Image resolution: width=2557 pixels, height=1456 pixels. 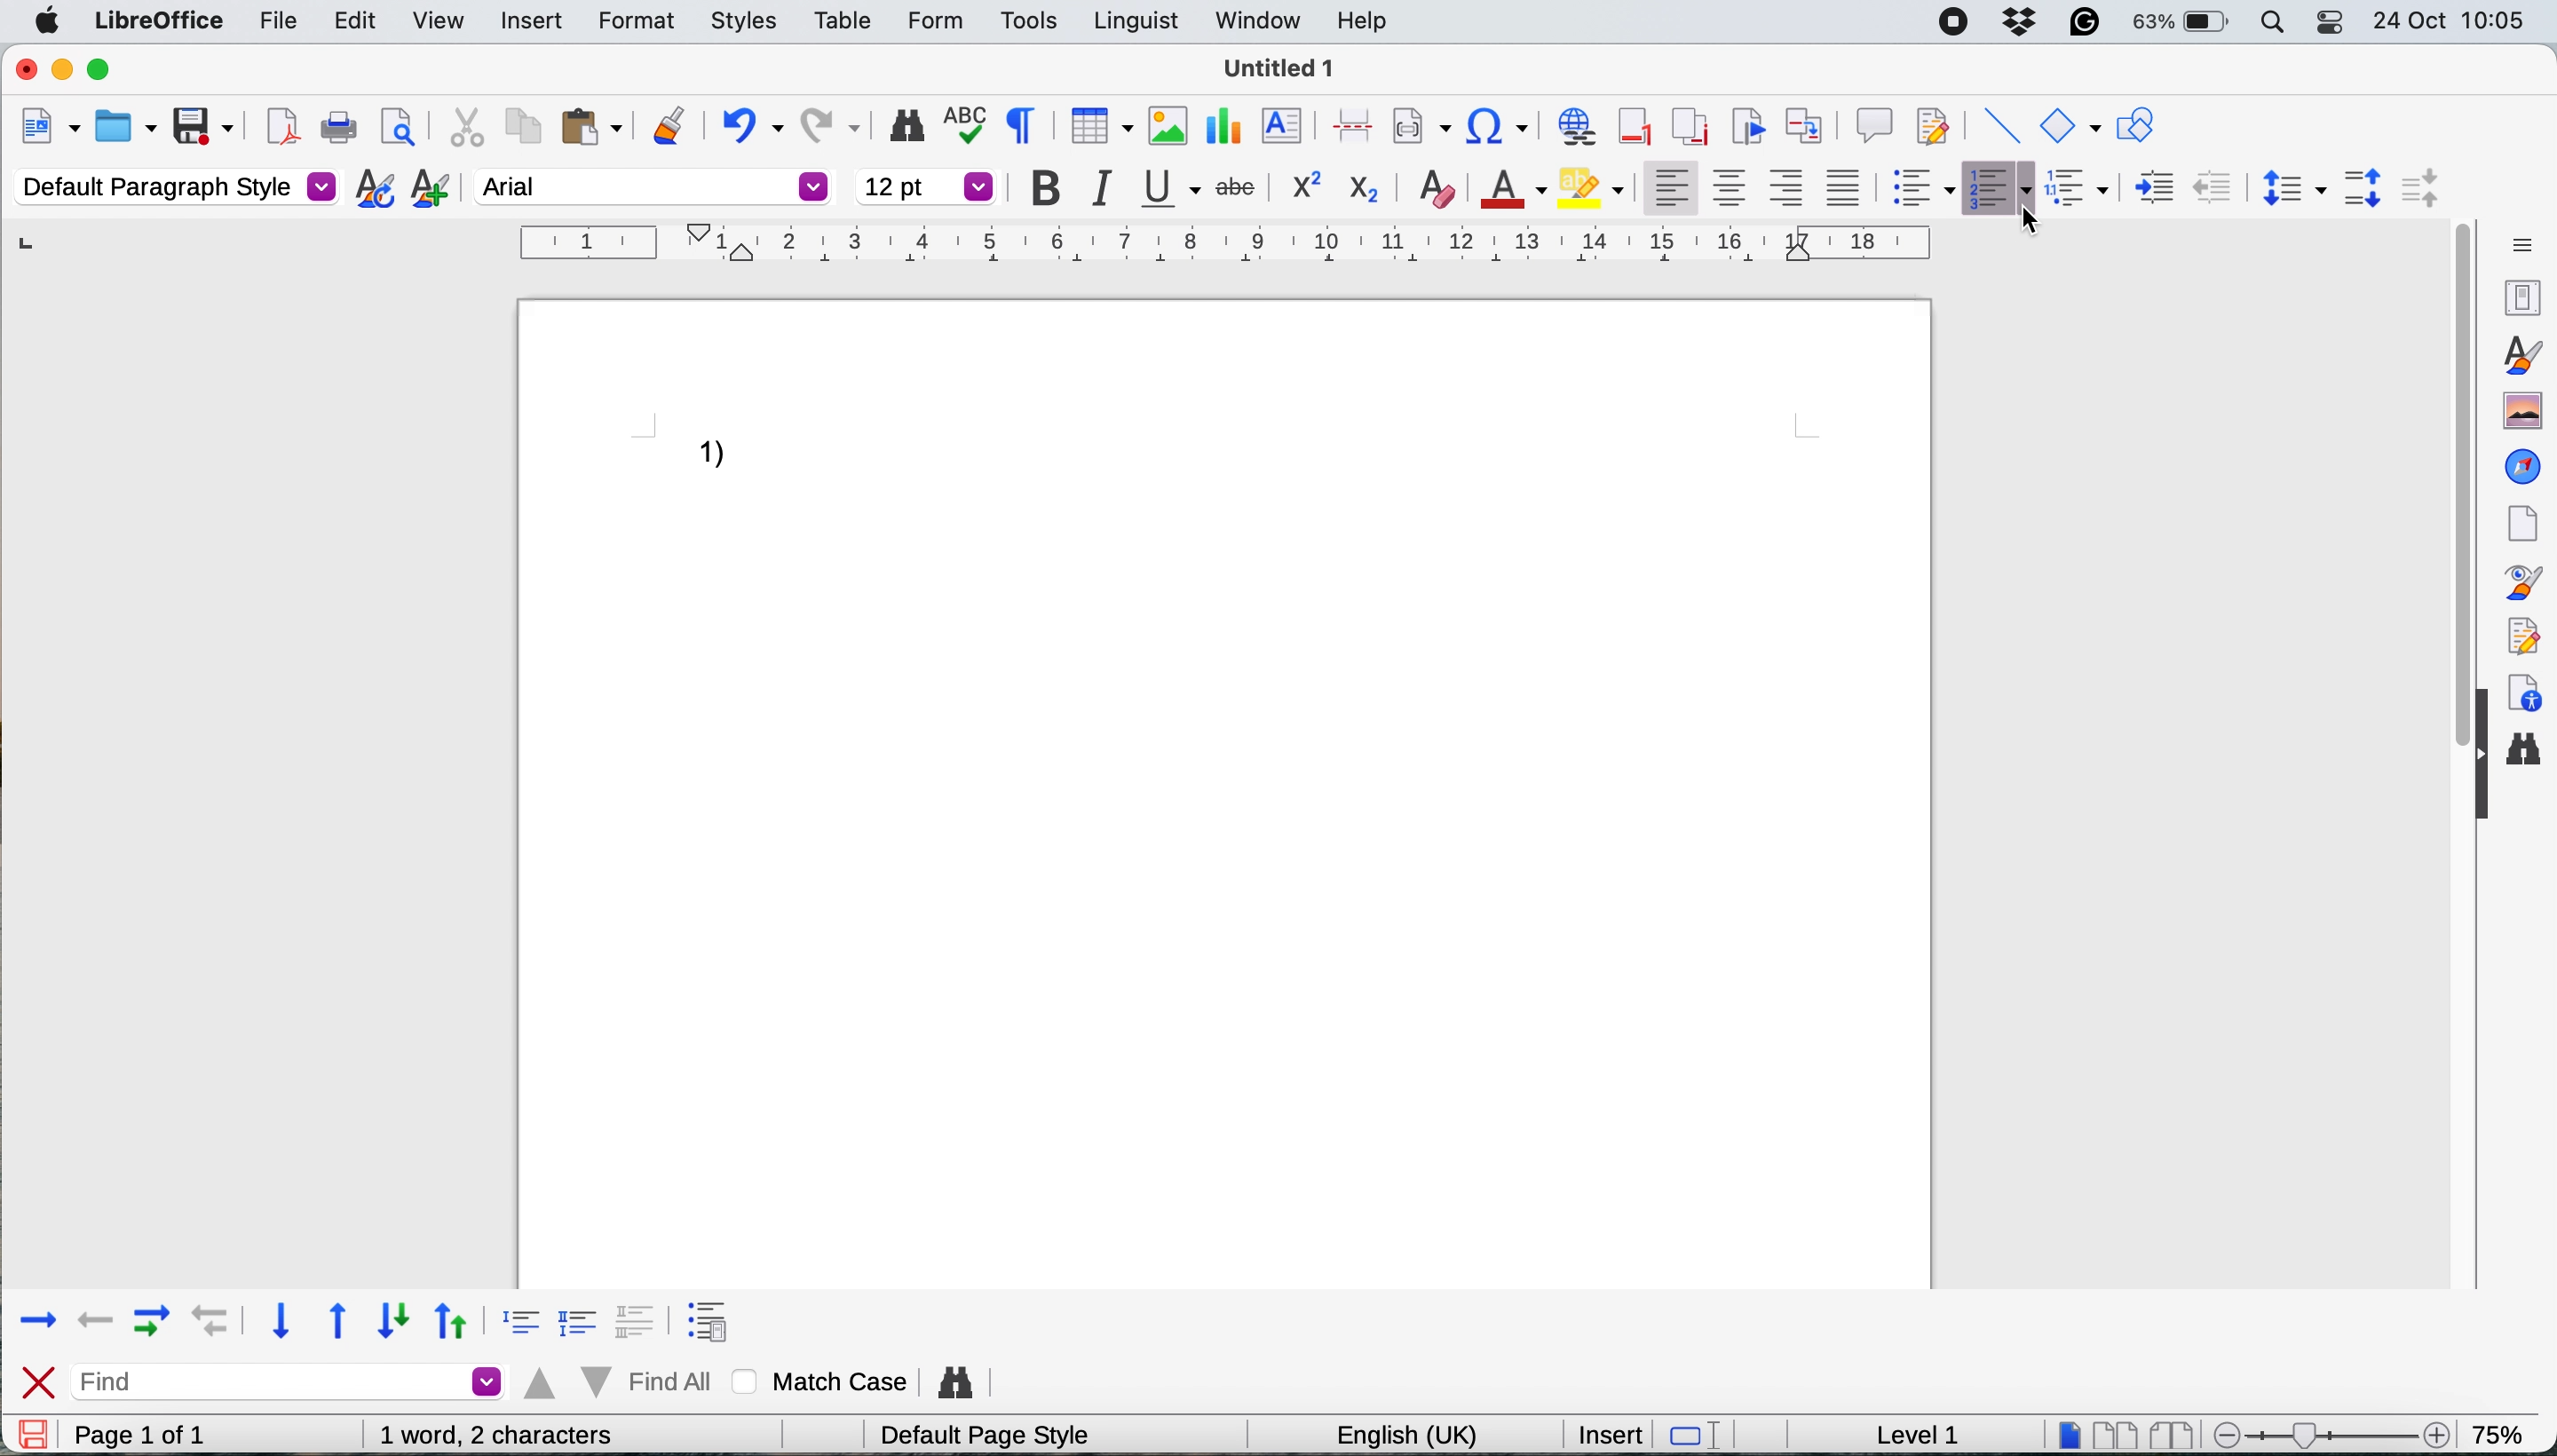 What do you see at coordinates (1257, 25) in the screenshot?
I see `window` at bounding box center [1257, 25].